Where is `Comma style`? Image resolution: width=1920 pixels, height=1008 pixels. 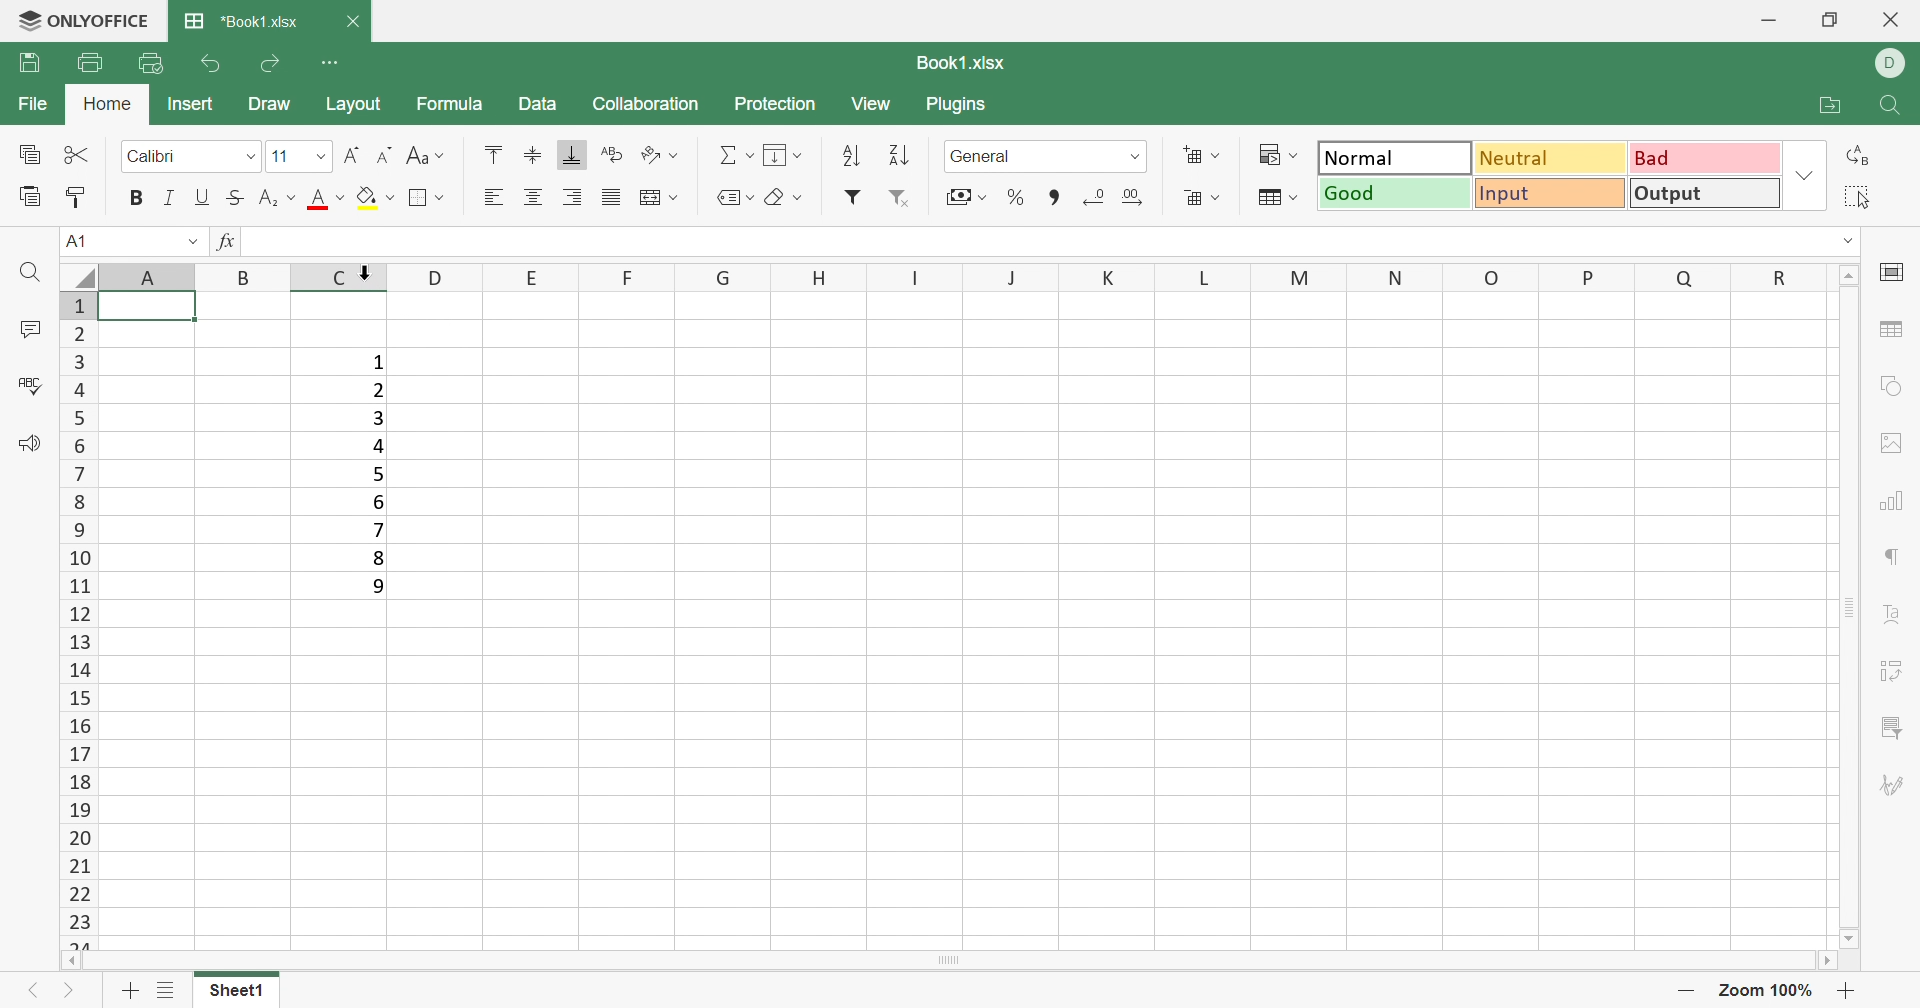
Comma style is located at coordinates (1057, 198).